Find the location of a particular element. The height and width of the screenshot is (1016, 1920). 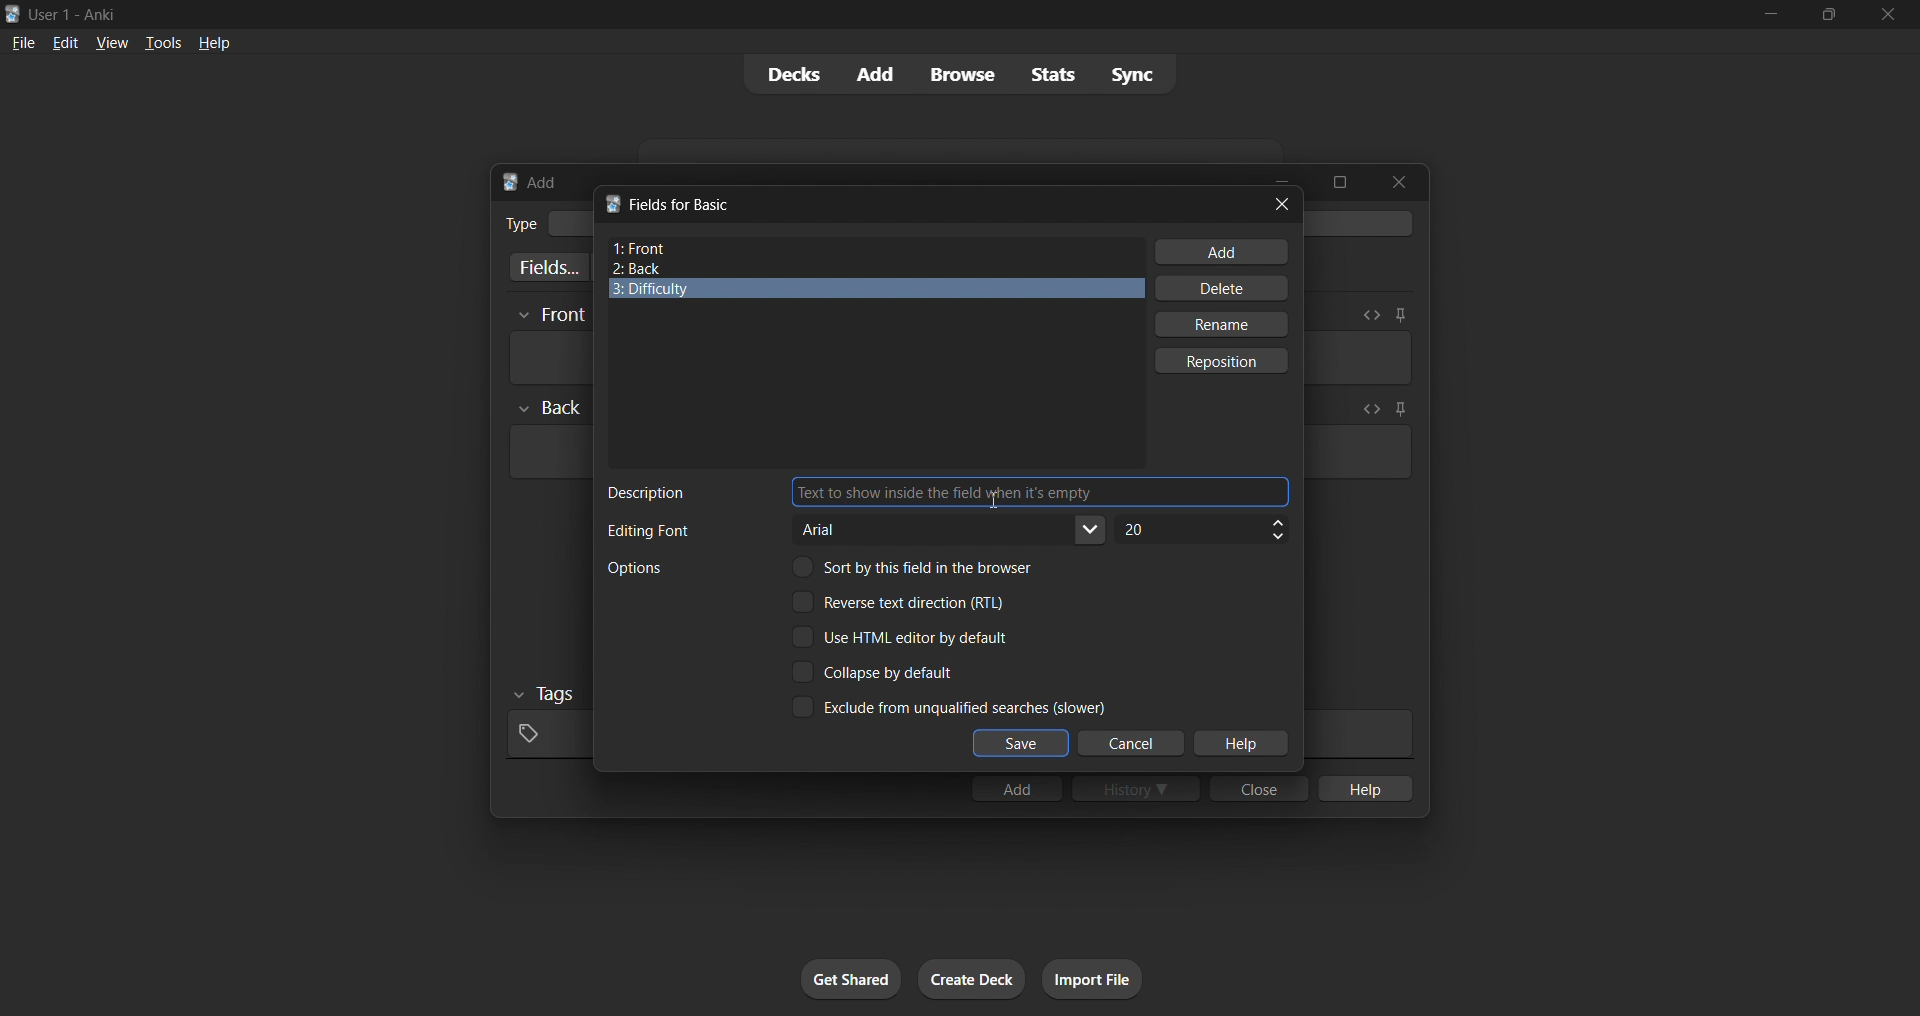

minimize is located at coordinates (1770, 15).